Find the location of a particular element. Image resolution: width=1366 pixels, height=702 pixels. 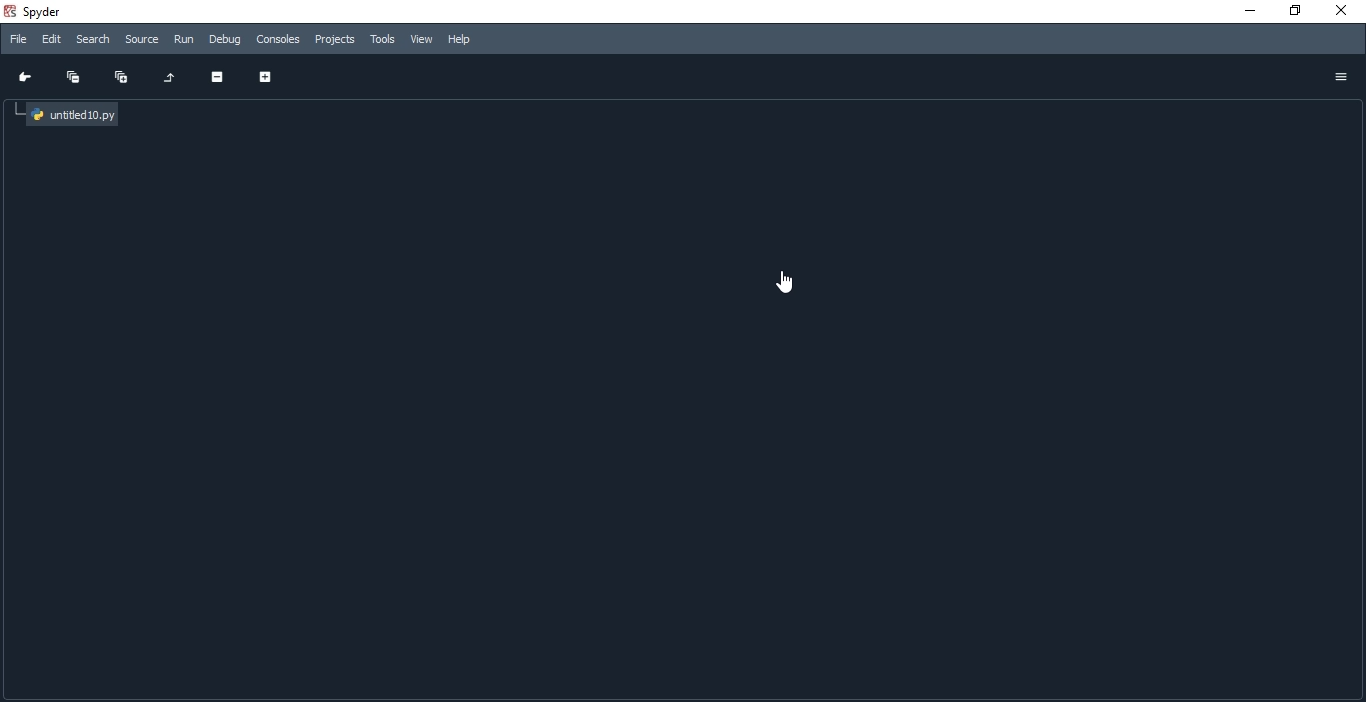

File  is located at coordinates (18, 40).